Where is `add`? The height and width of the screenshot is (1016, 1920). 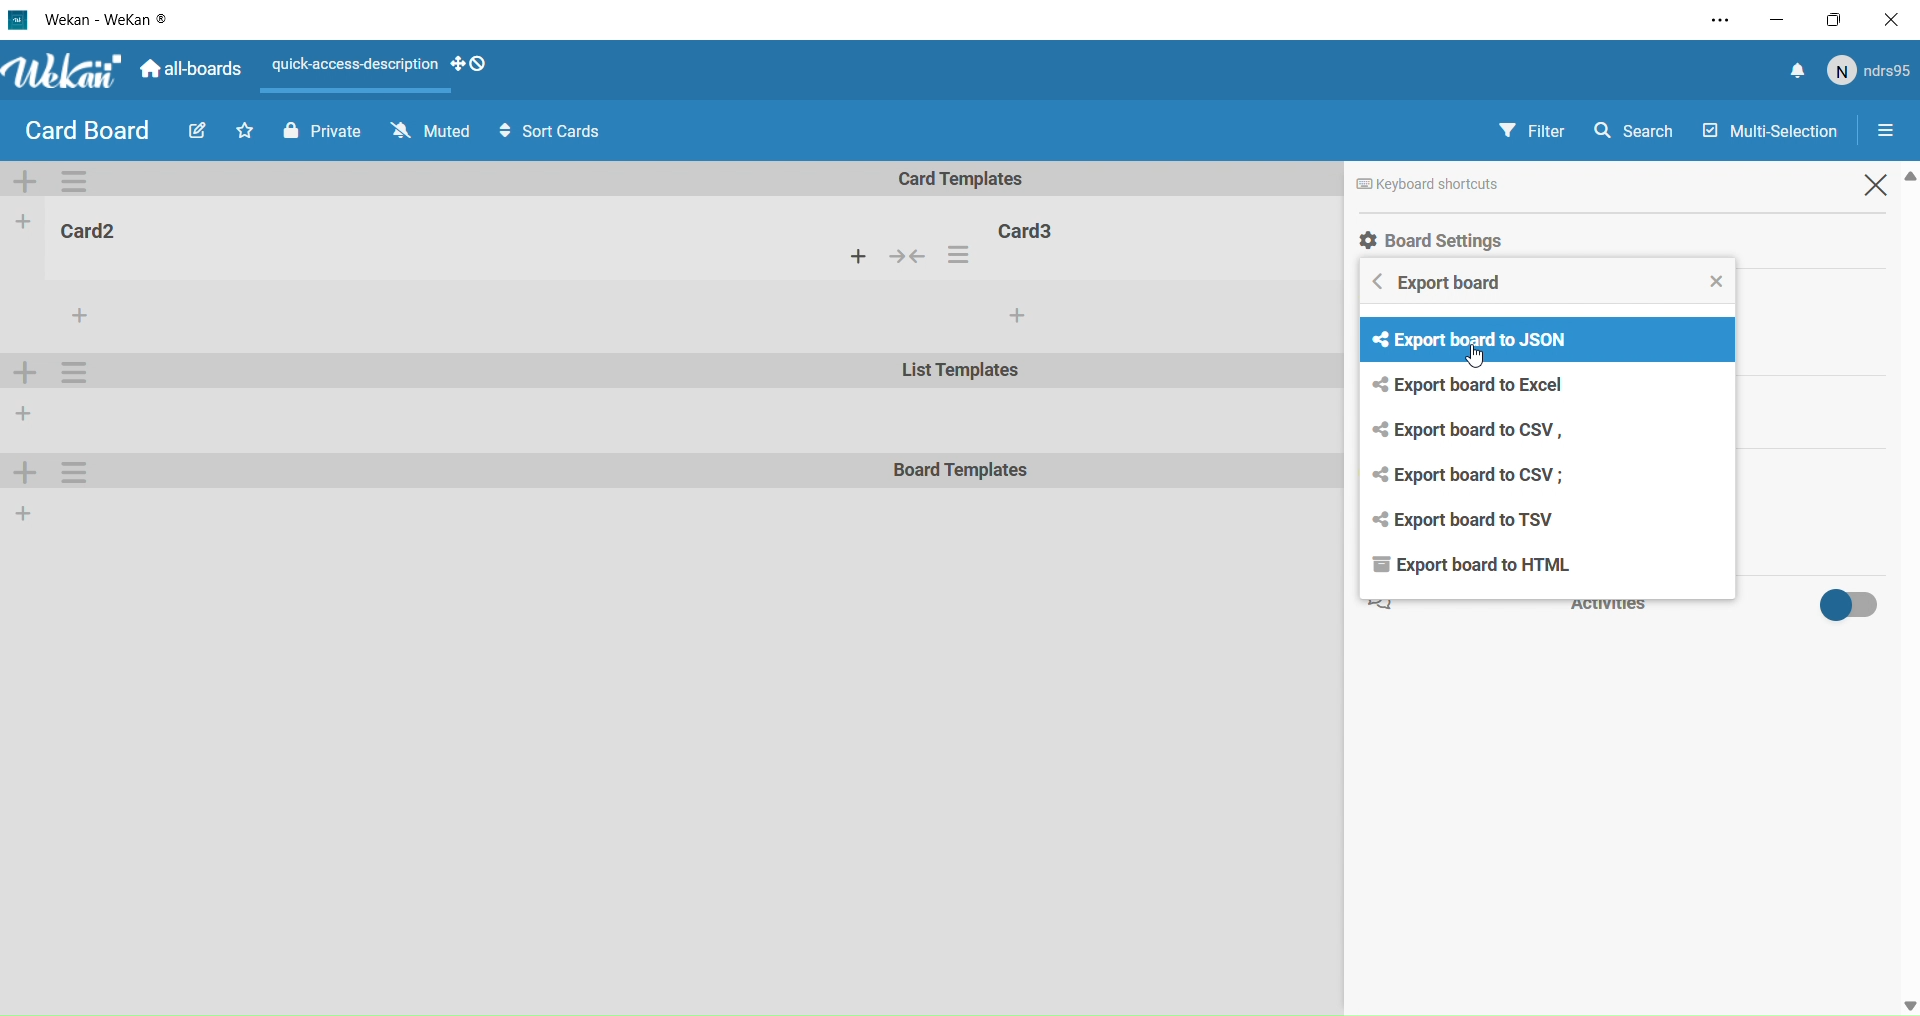
add is located at coordinates (859, 256).